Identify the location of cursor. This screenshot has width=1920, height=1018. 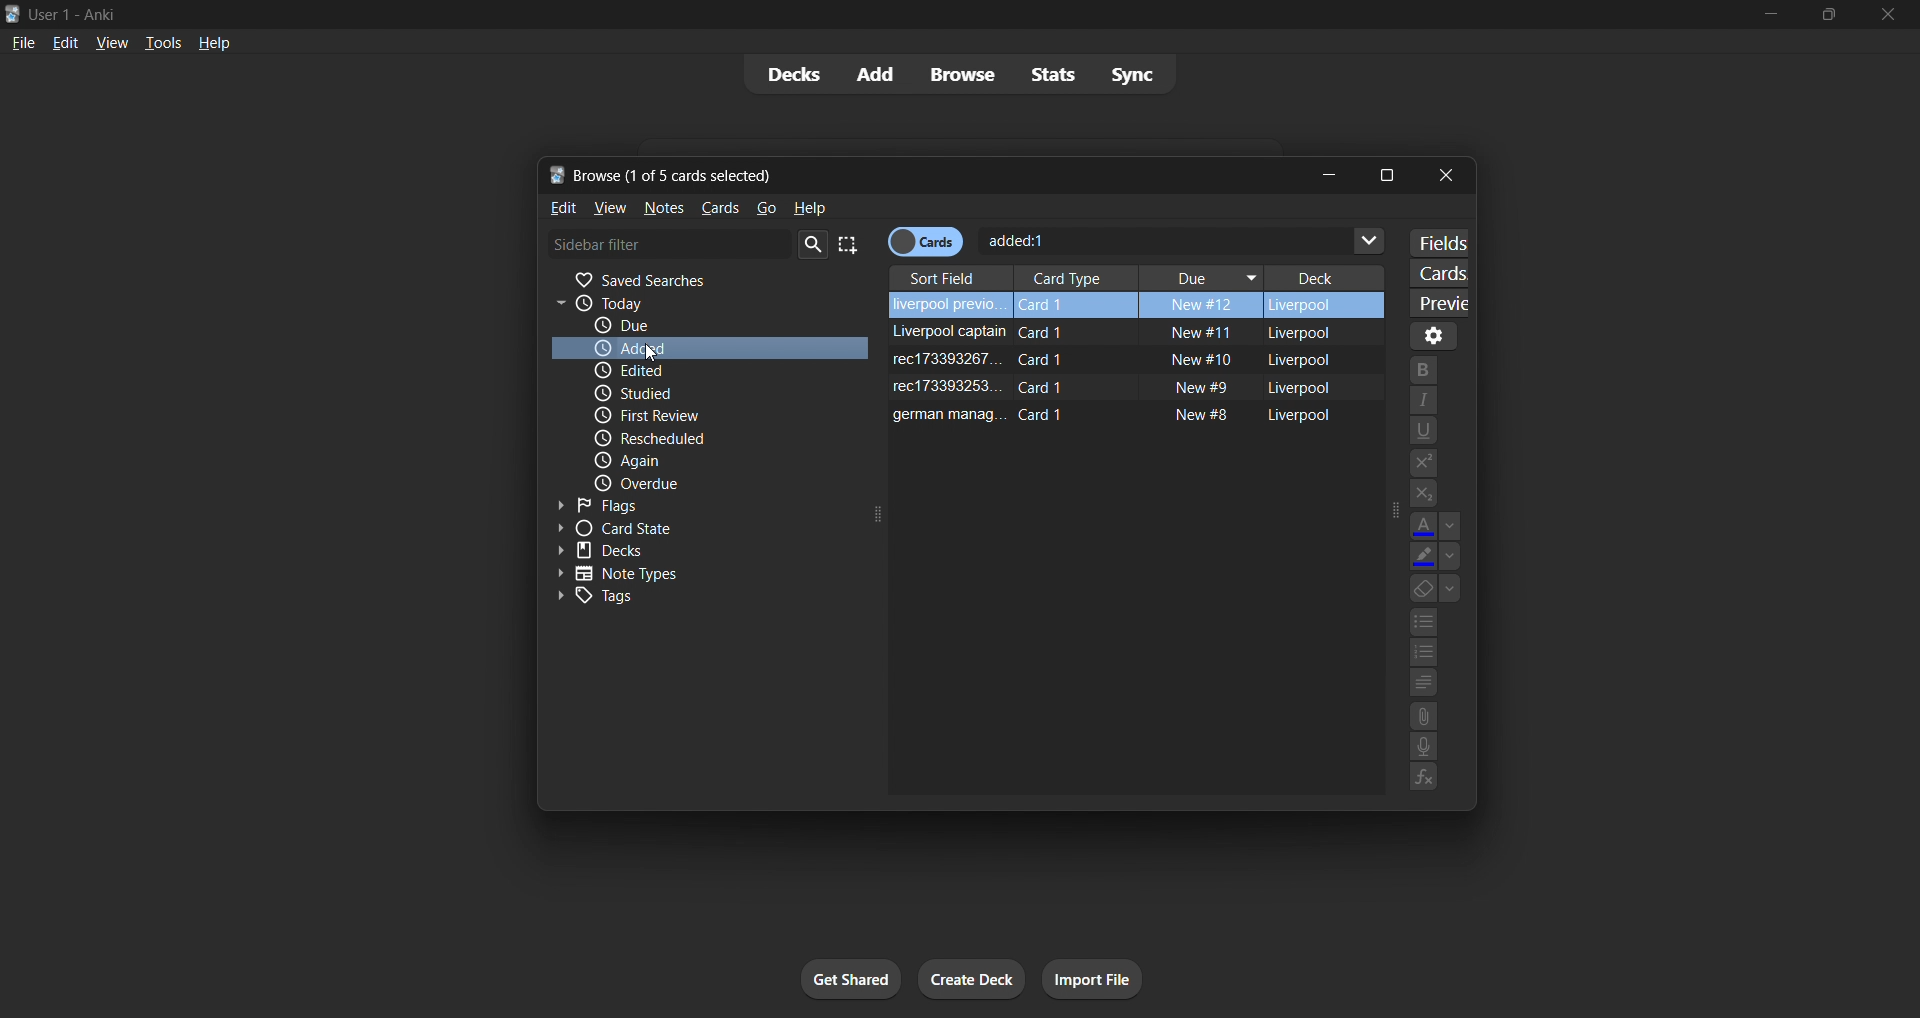
(648, 353).